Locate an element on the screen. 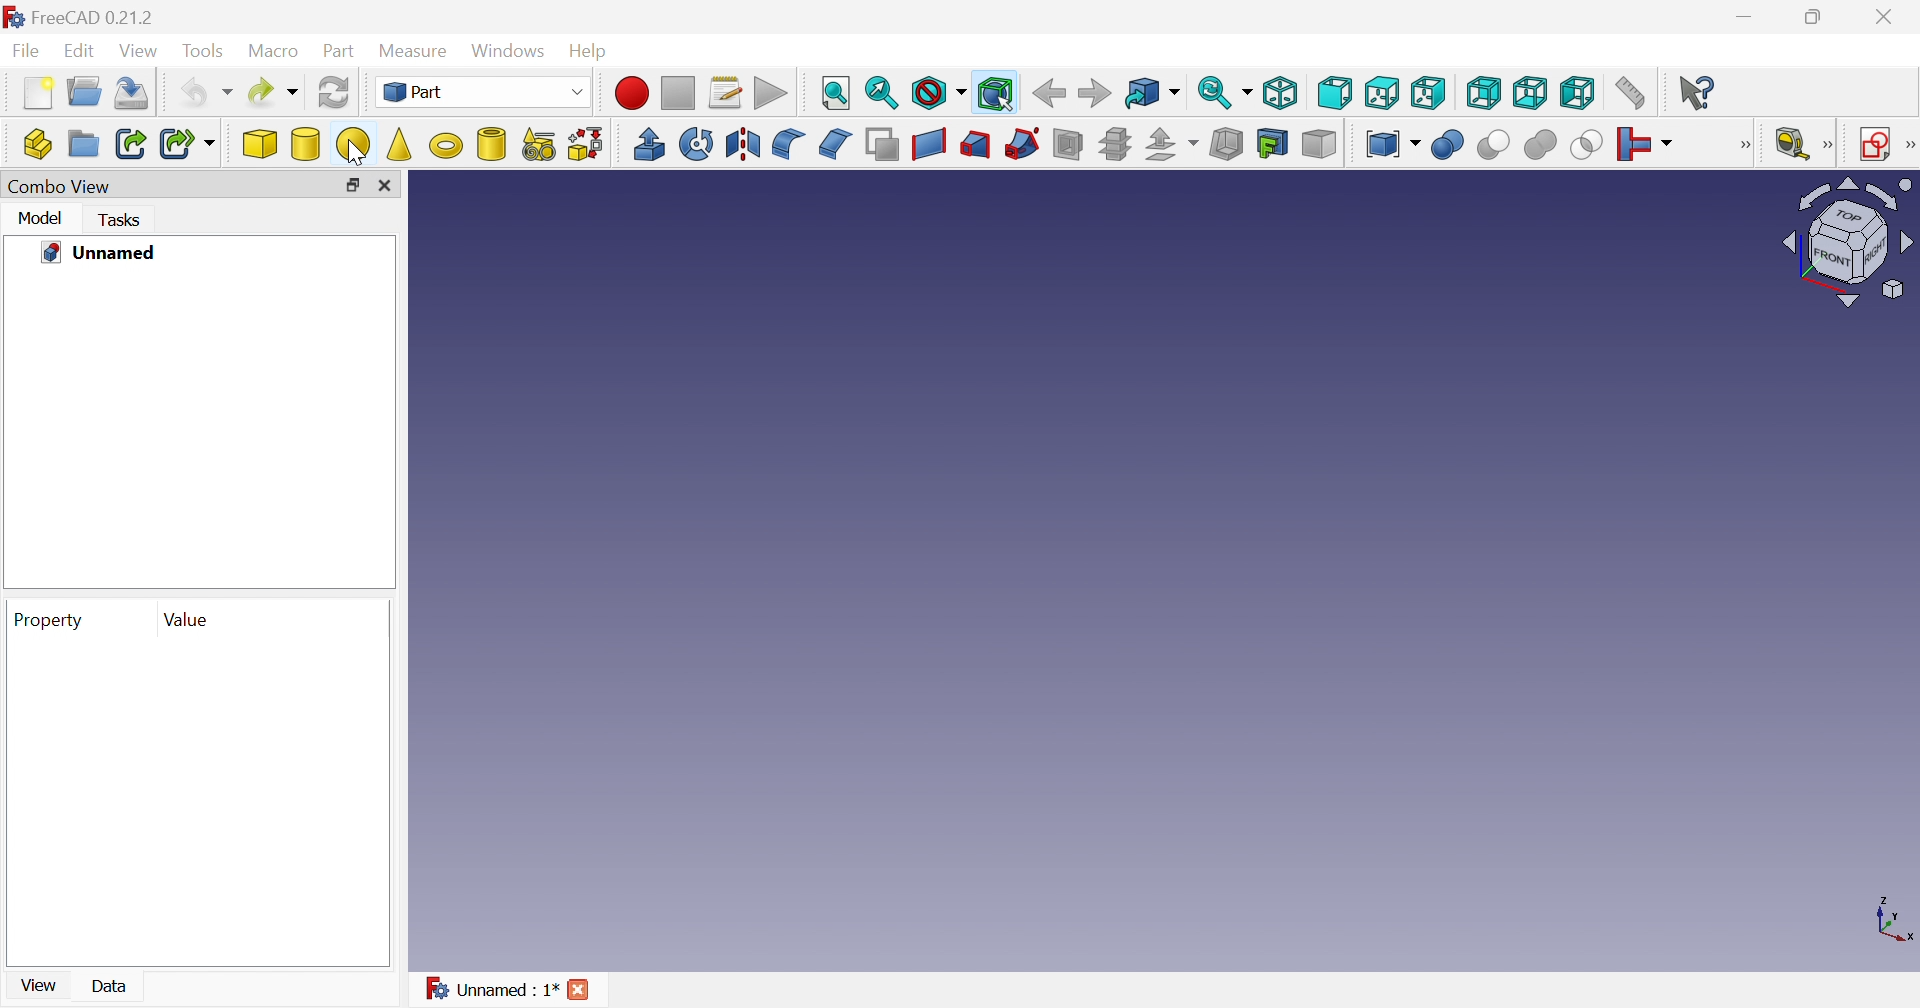 The height and width of the screenshot is (1008, 1920). File is located at coordinates (25, 50).